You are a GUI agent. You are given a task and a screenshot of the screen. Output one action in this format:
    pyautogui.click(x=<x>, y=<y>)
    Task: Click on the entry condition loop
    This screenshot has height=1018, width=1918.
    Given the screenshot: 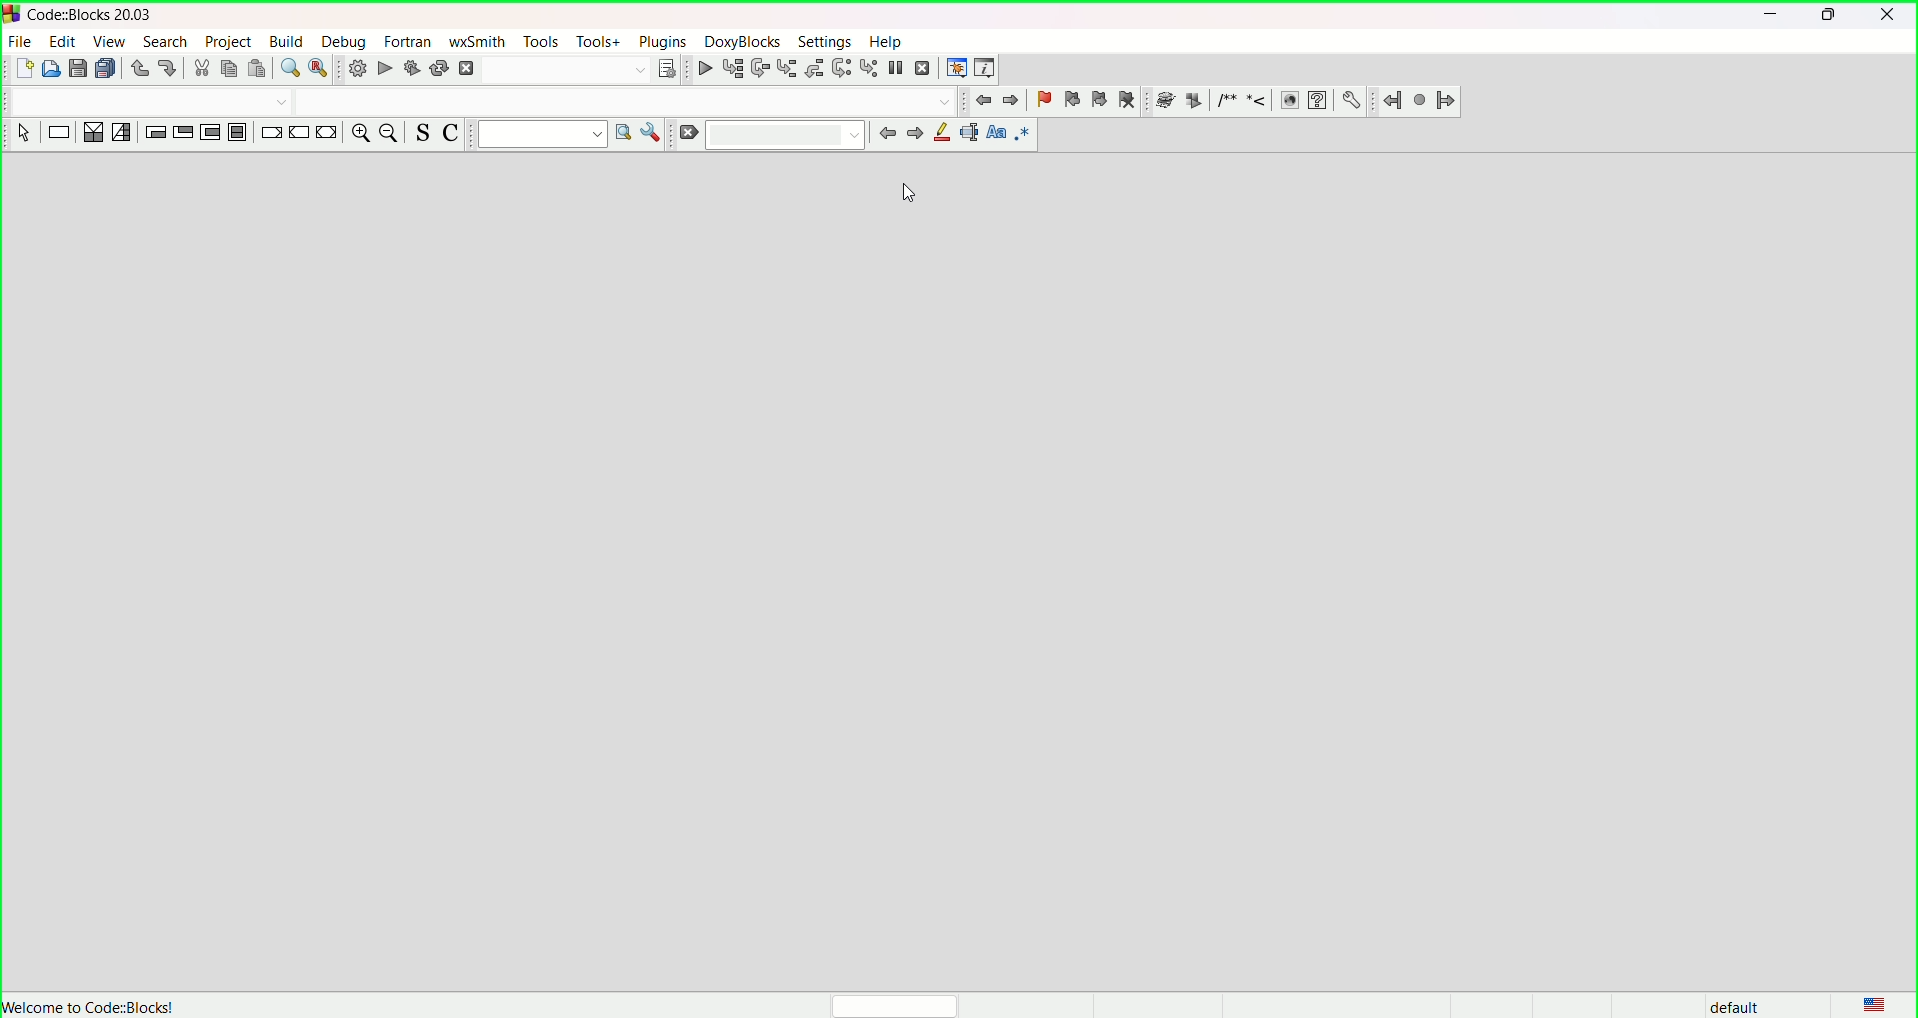 What is the action you would take?
    pyautogui.click(x=156, y=132)
    